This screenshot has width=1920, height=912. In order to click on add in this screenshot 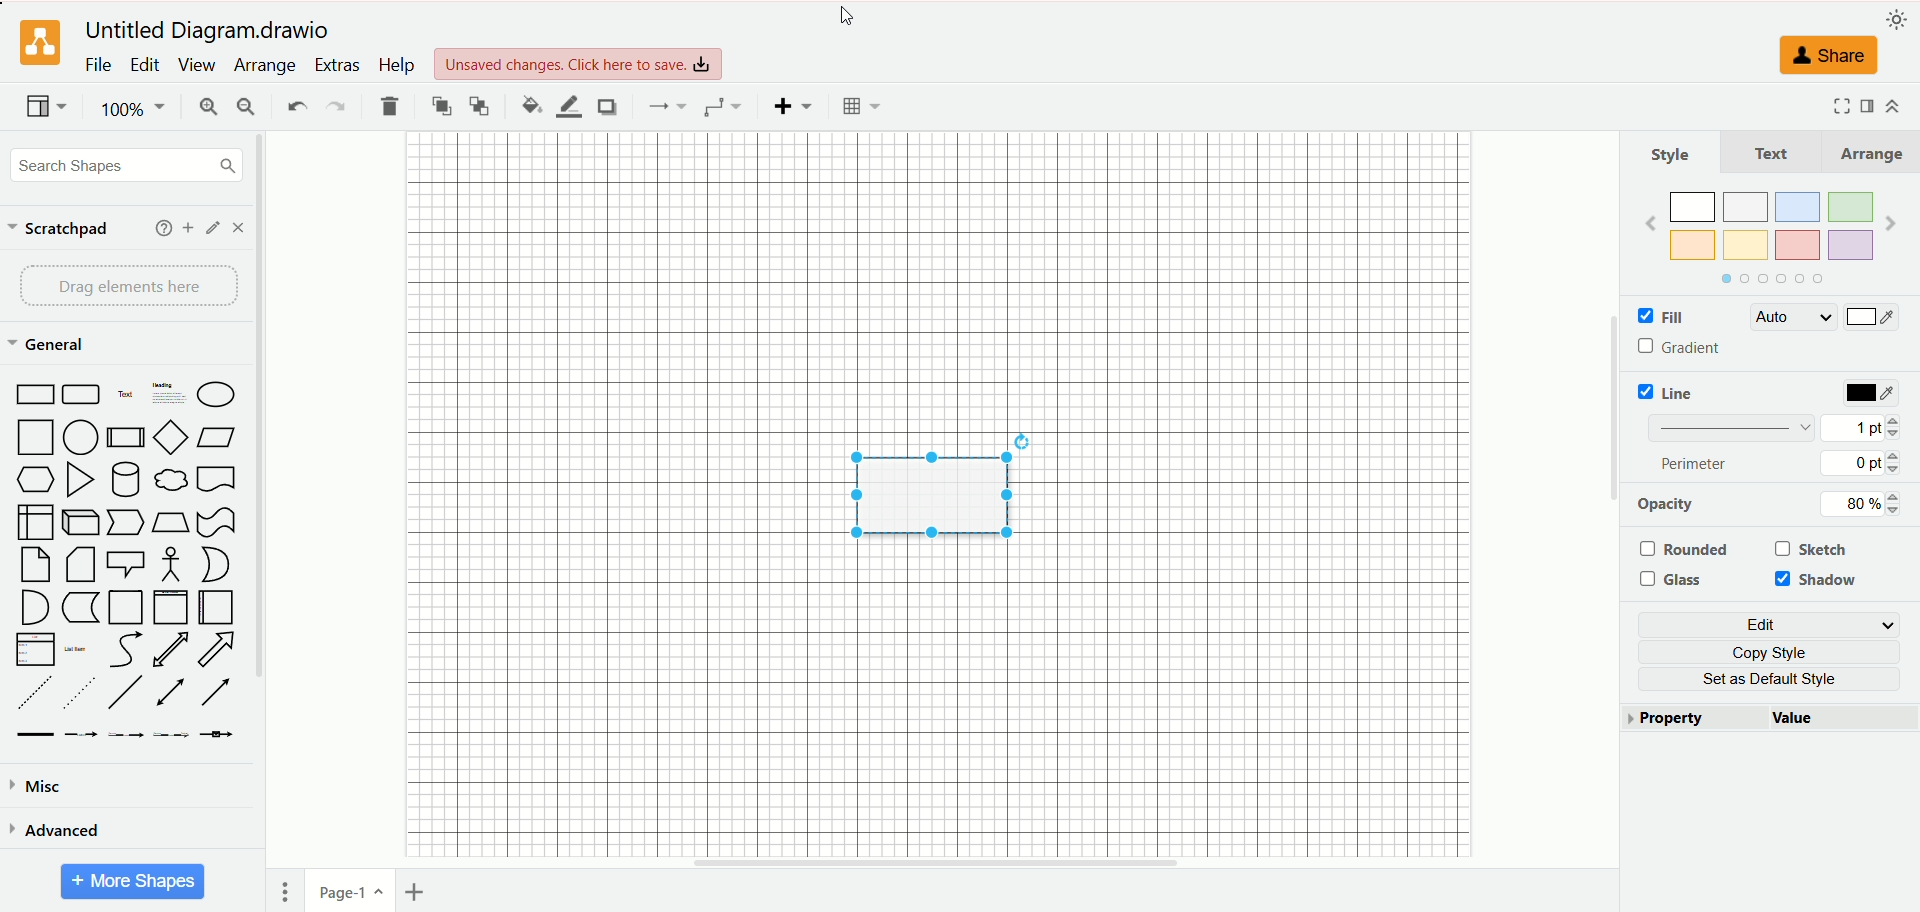, I will do `click(189, 228)`.